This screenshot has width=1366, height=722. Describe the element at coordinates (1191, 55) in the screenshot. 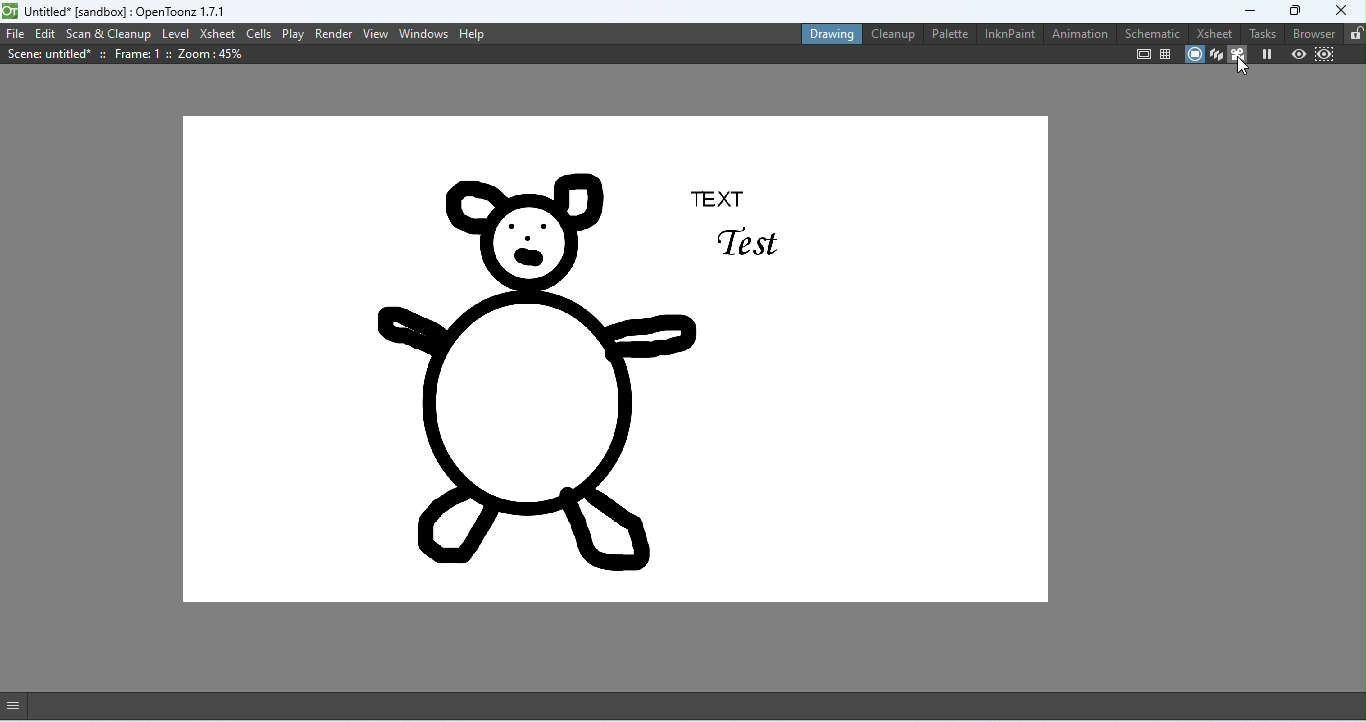

I see `camera stand view` at that location.